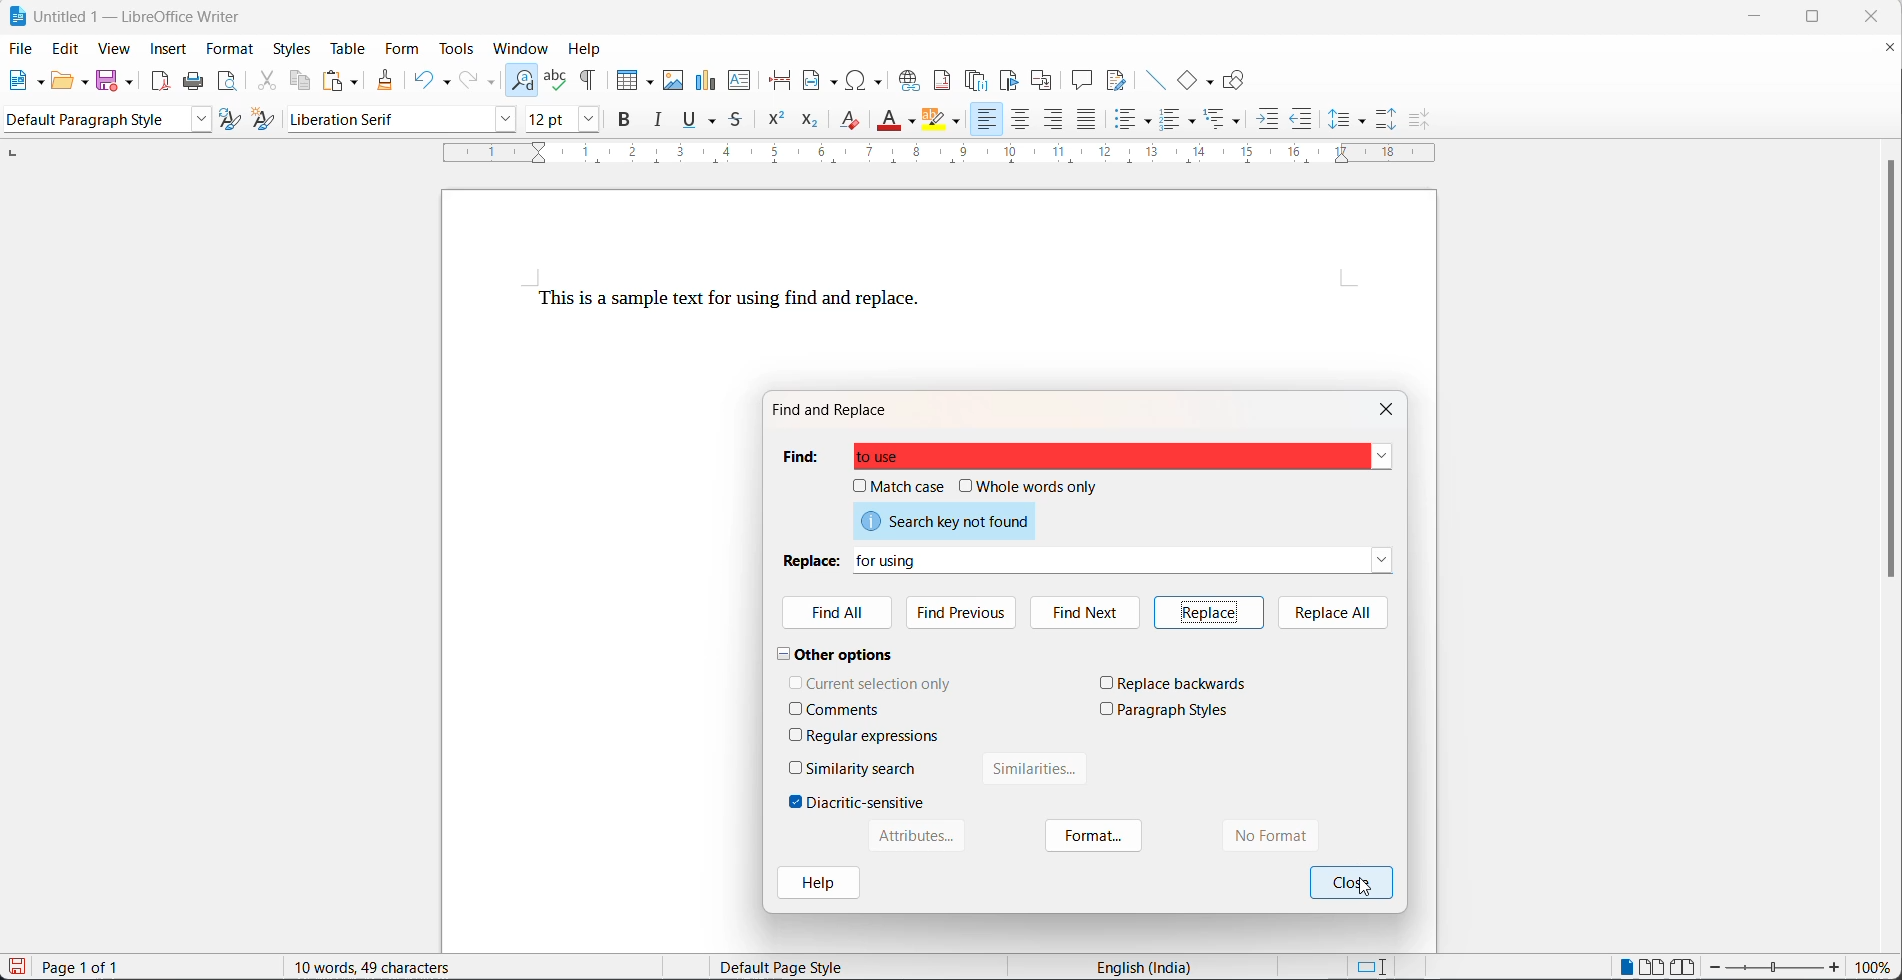  What do you see at coordinates (1130, 123) in the screenshot?
I see `toggle unordered list` at bounding box center [1130, 123].